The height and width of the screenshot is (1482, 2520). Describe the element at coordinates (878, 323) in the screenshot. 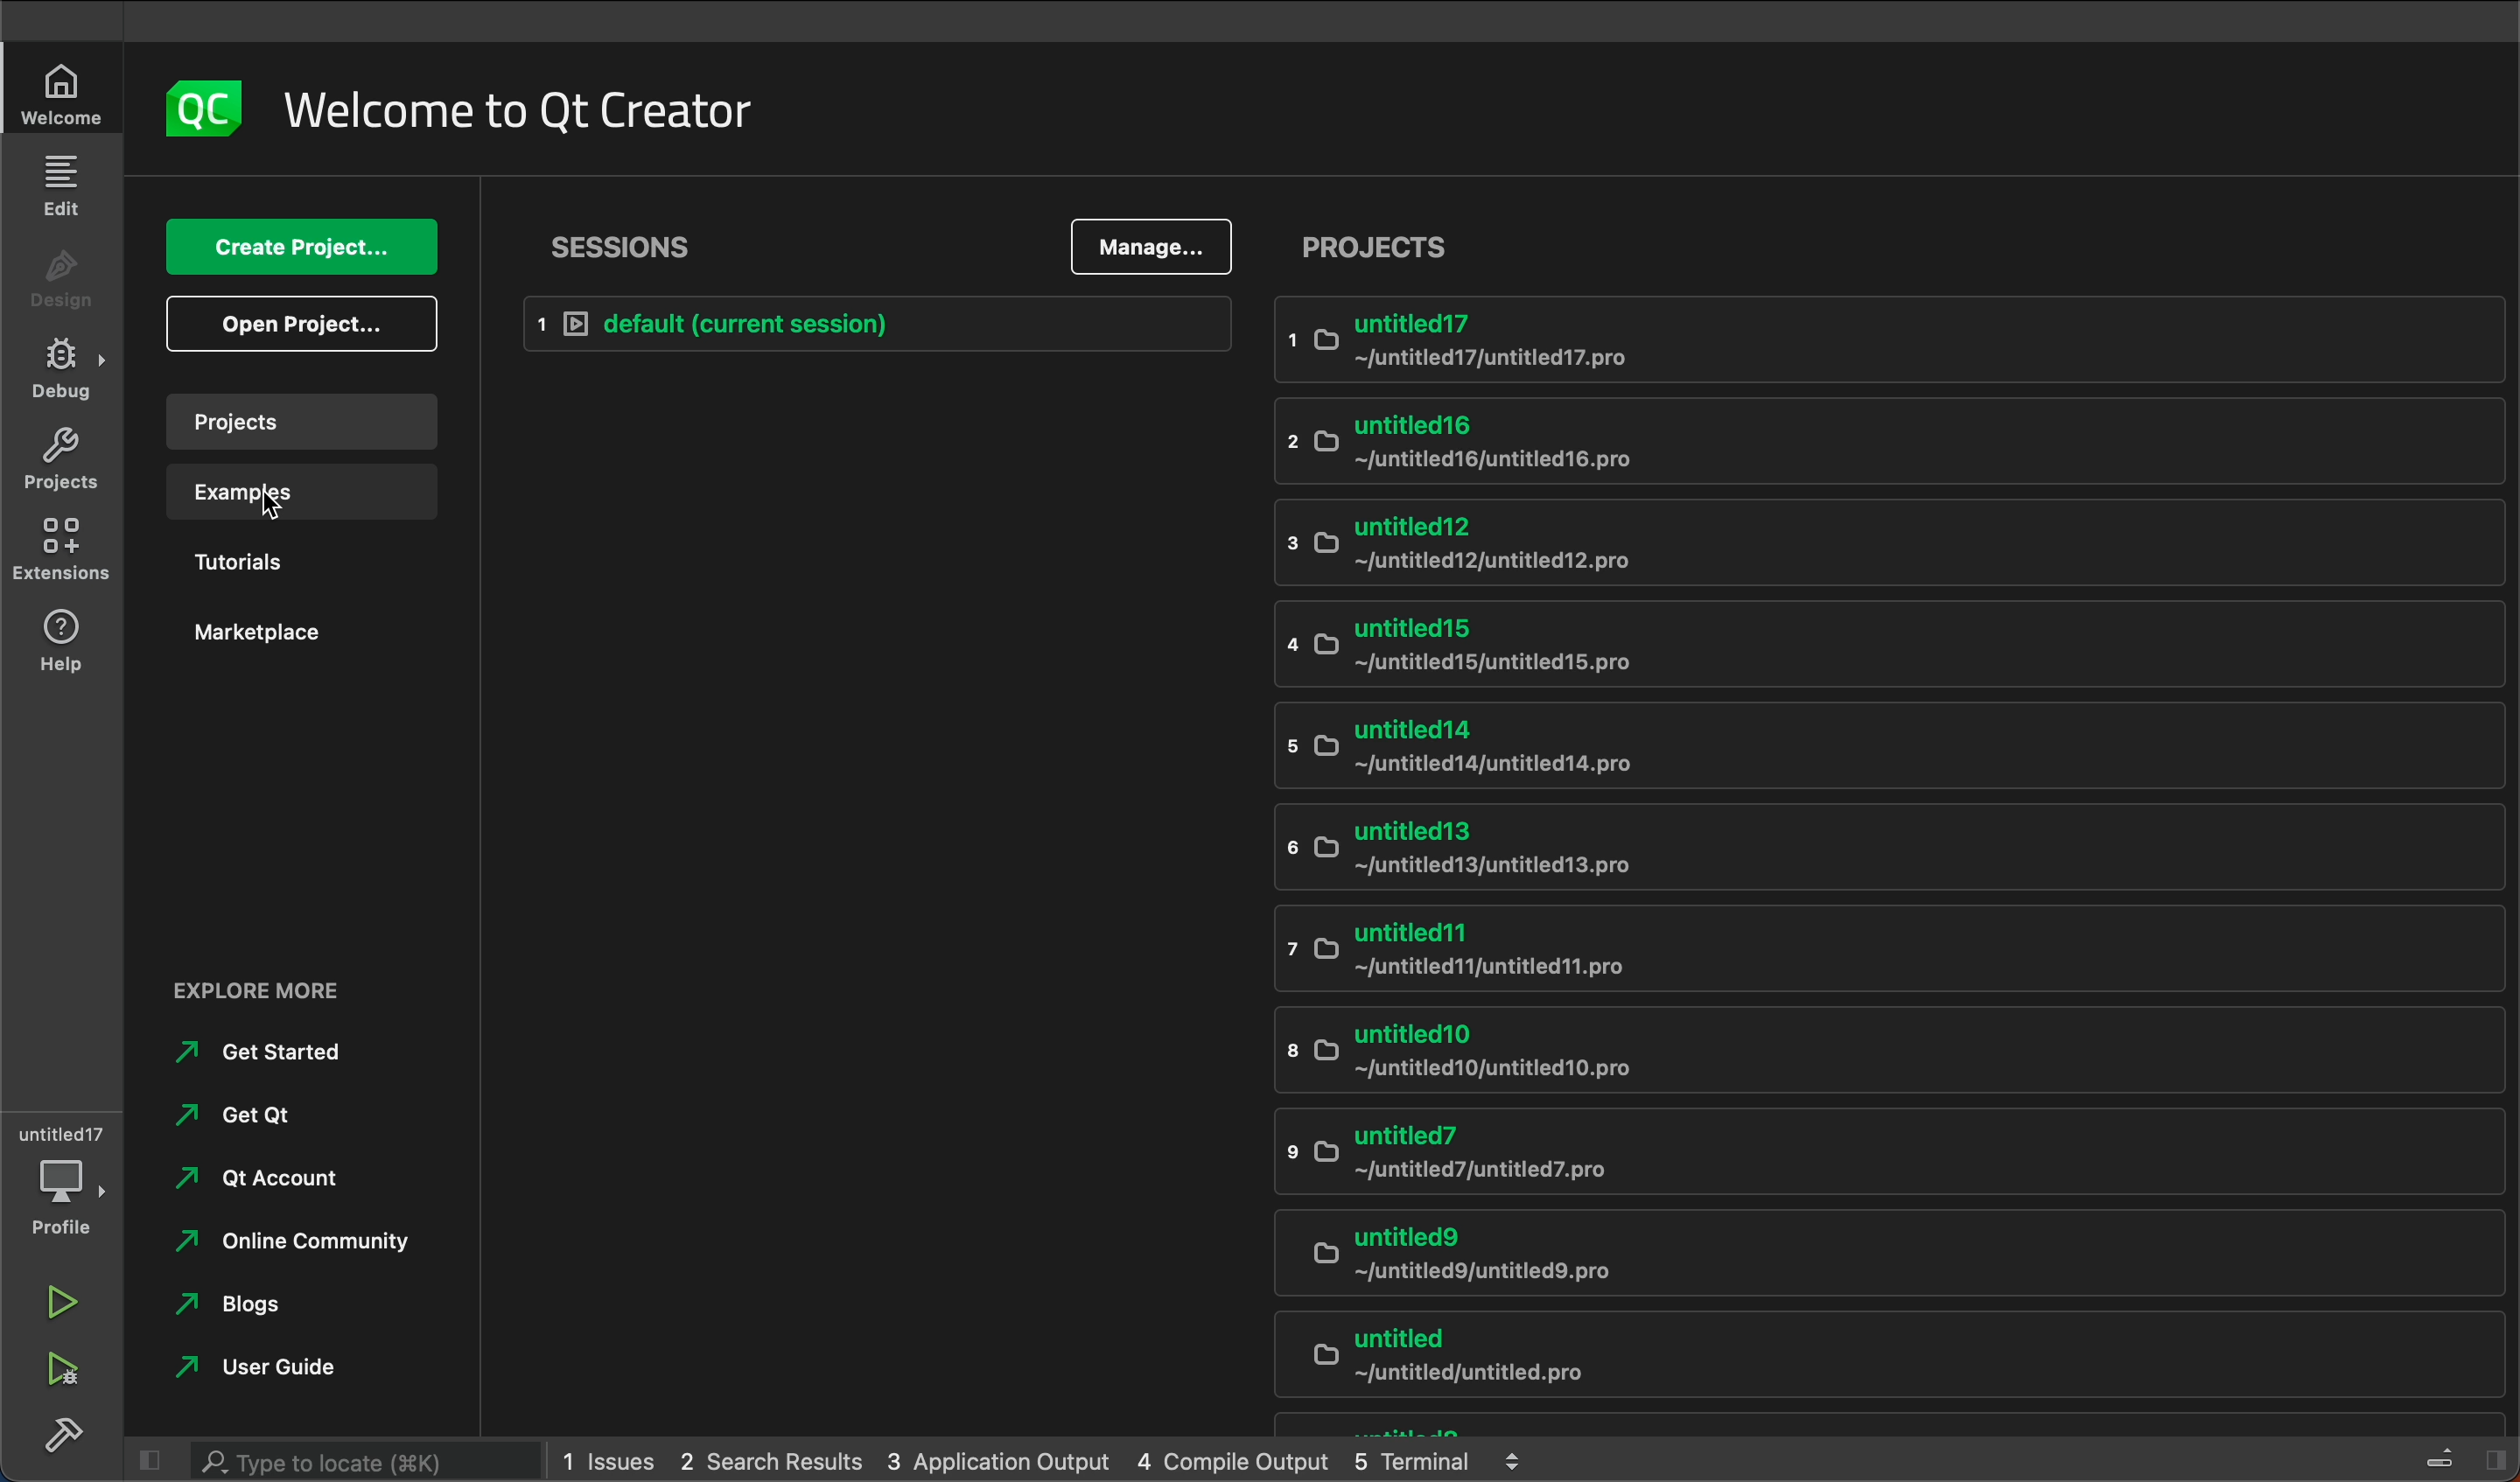

I see `default session` at that location.